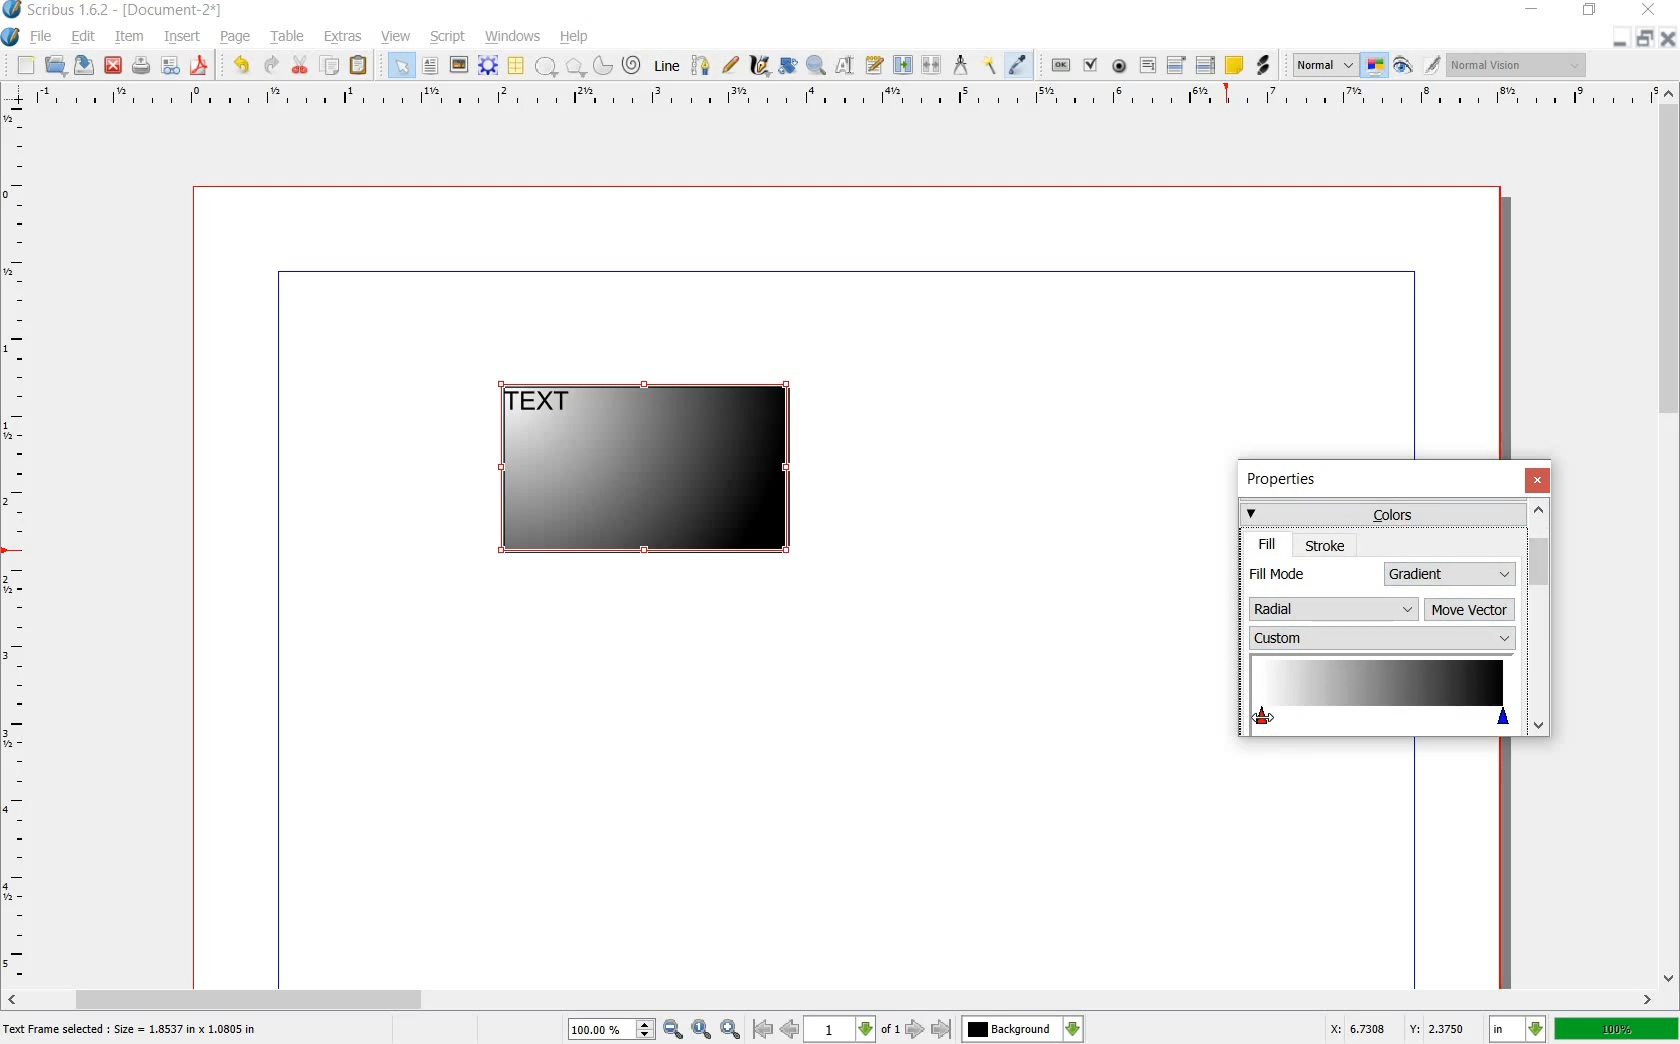 The height and width of the screenshot is (1044, 1680). I want to click on close, so click(115, 65).